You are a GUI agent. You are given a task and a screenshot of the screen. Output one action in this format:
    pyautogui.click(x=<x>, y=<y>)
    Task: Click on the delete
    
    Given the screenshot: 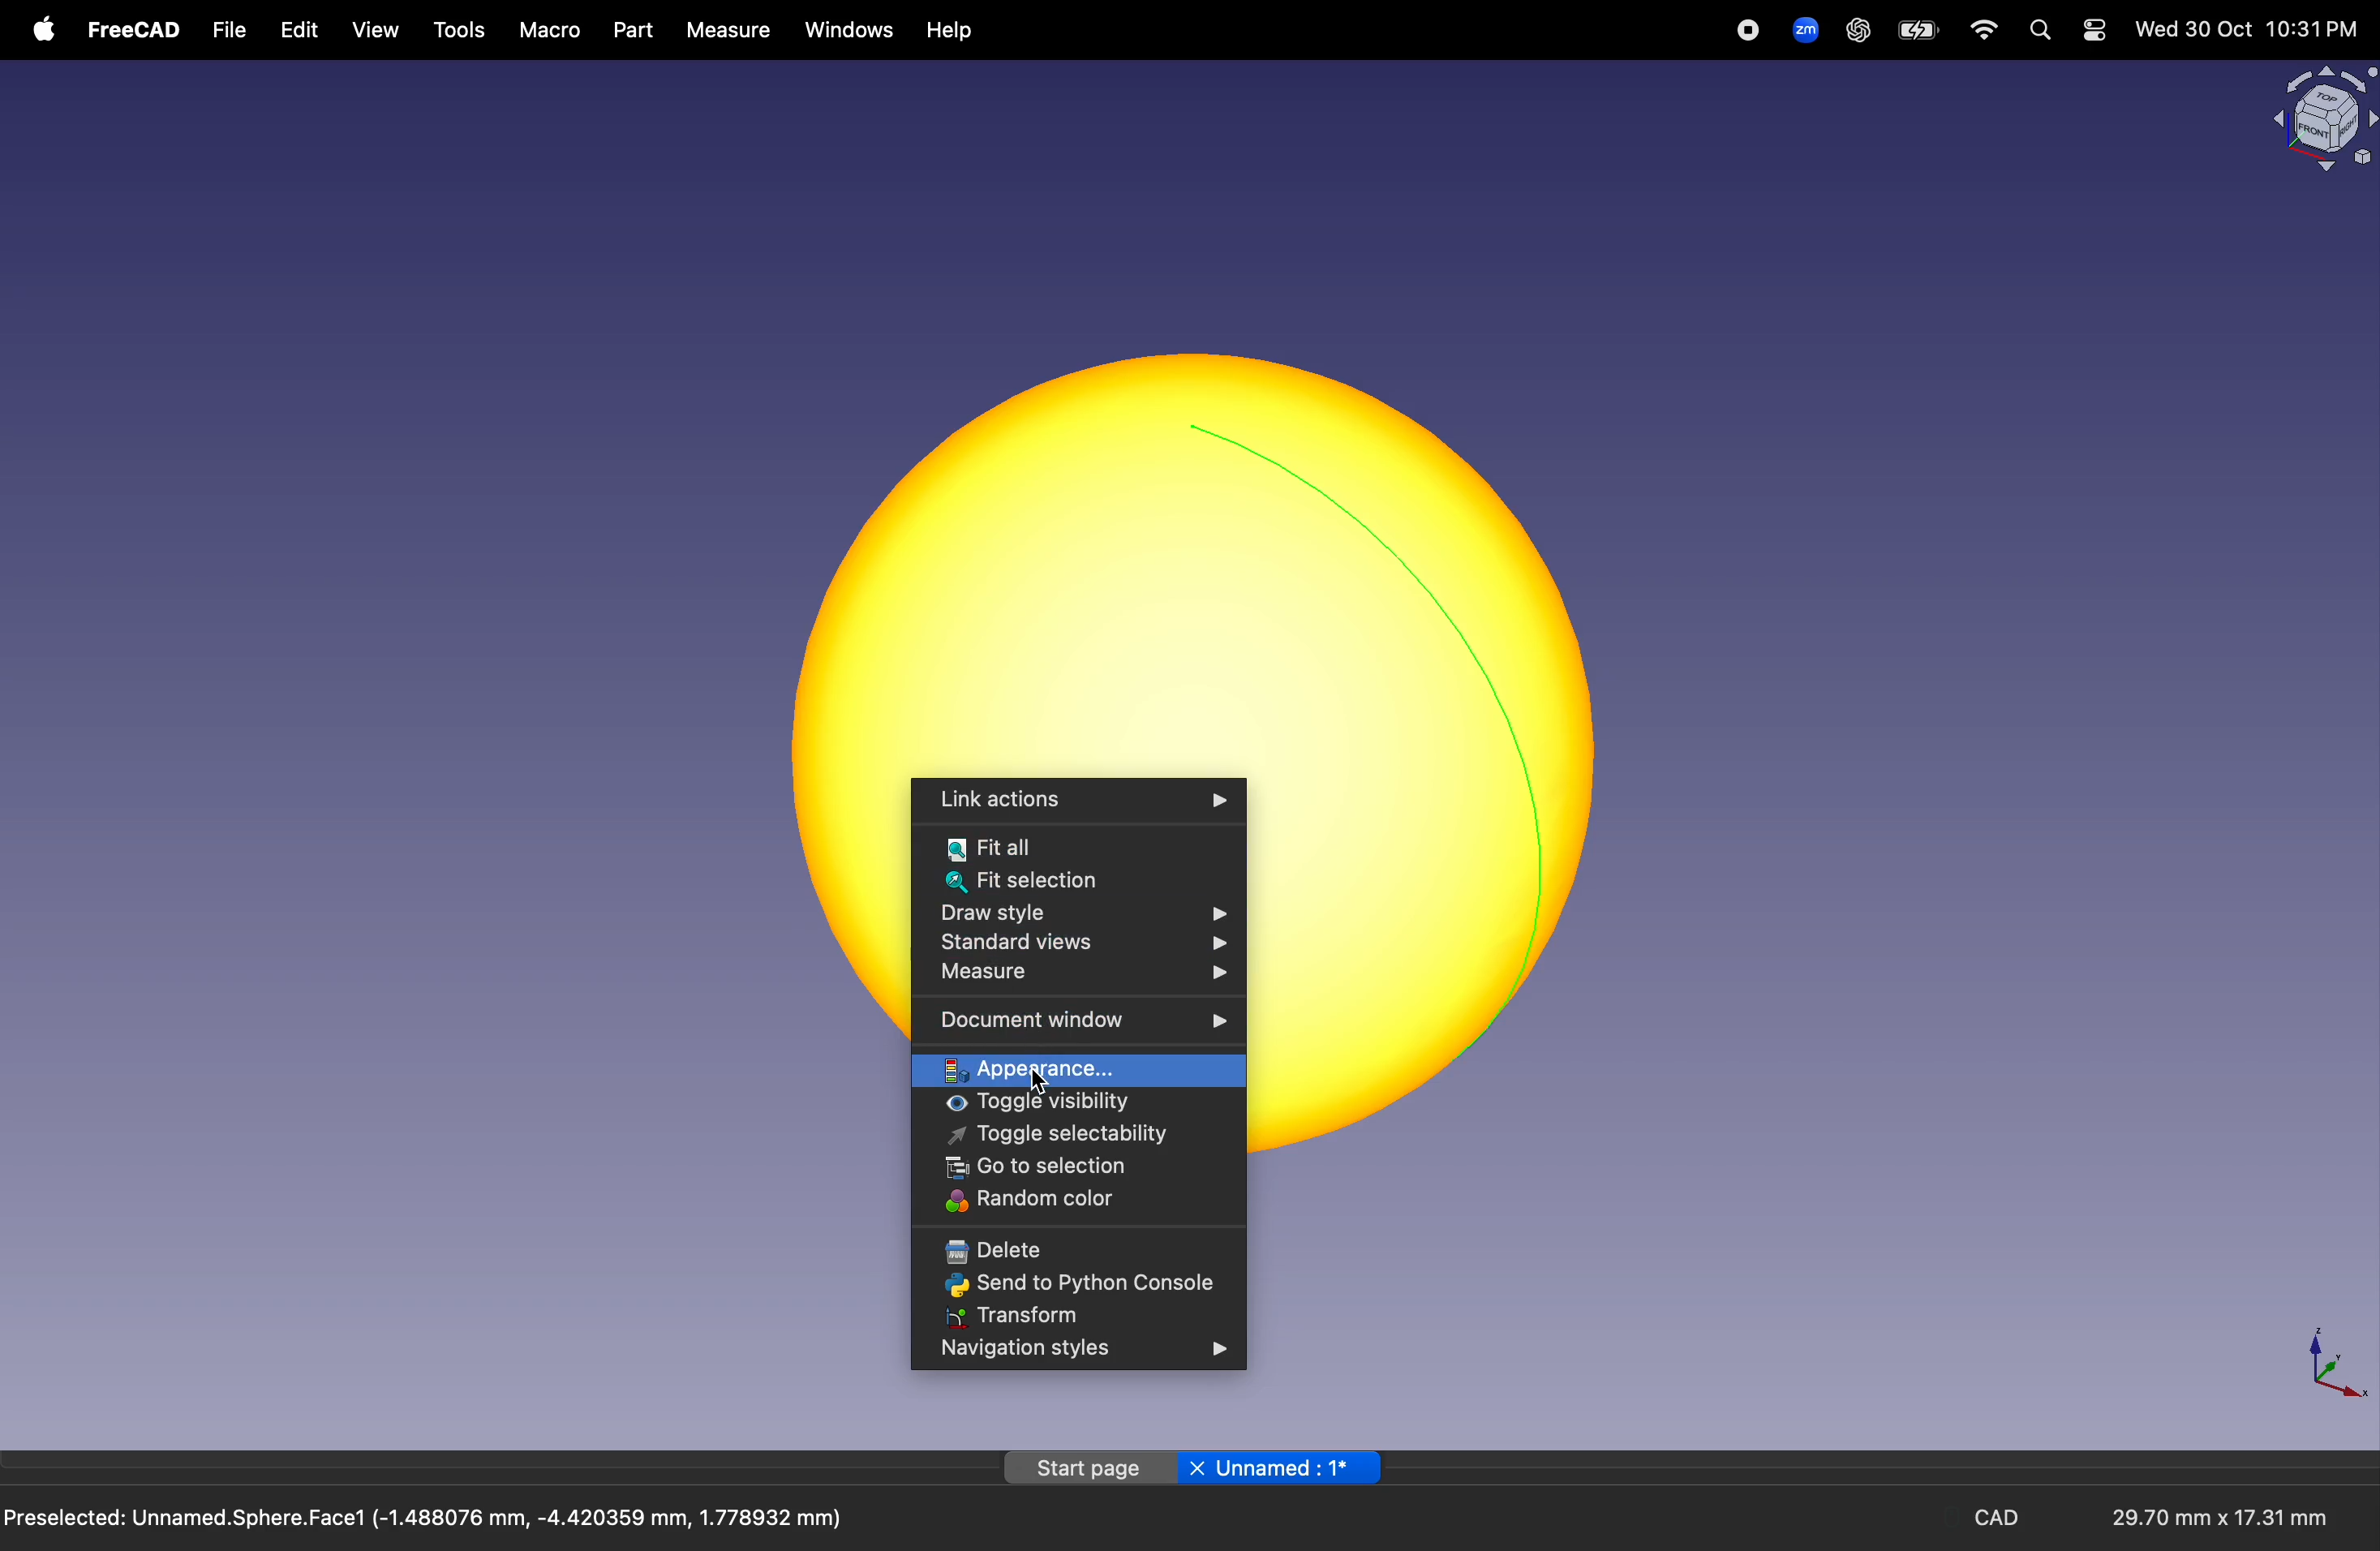 What is the action you would take?
    pyautogui.click(x=1073, y=1249)
    